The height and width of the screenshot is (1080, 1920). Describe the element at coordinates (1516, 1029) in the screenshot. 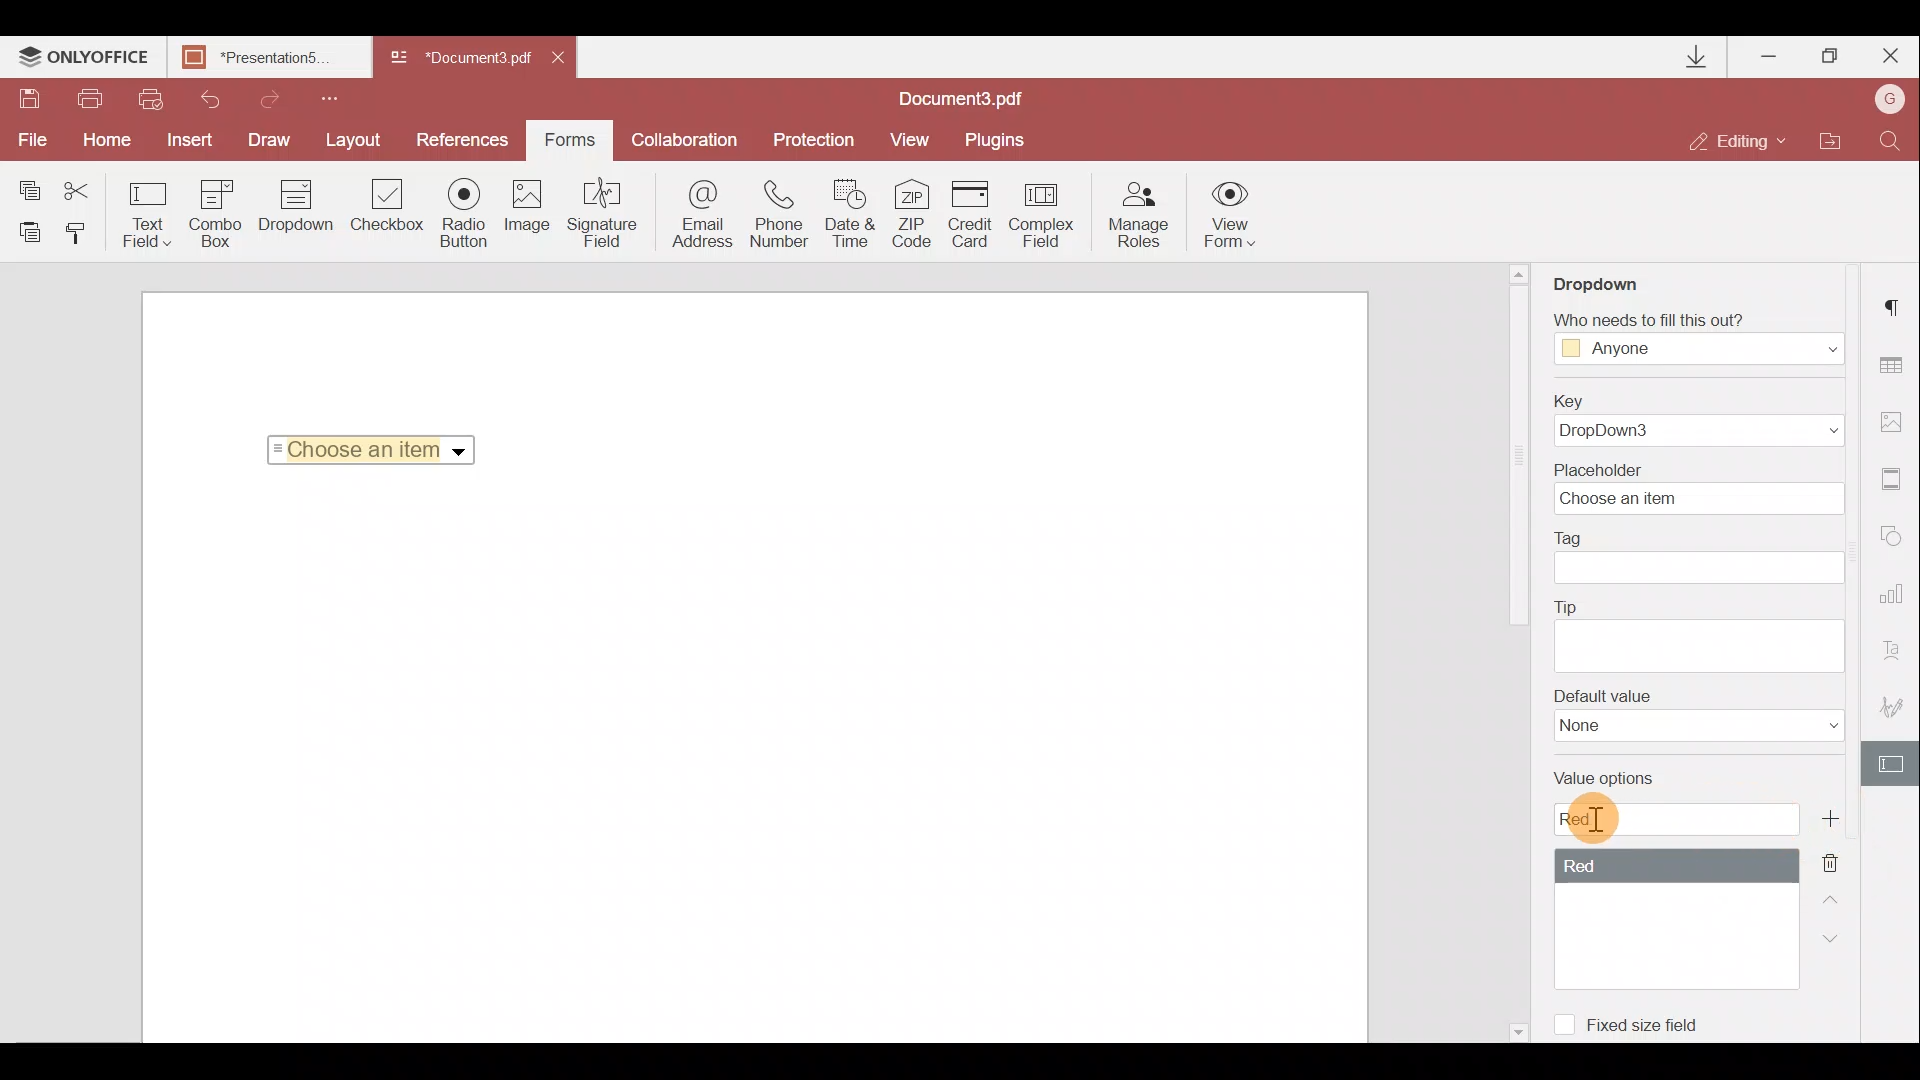

I see `Scroll down` at that location.